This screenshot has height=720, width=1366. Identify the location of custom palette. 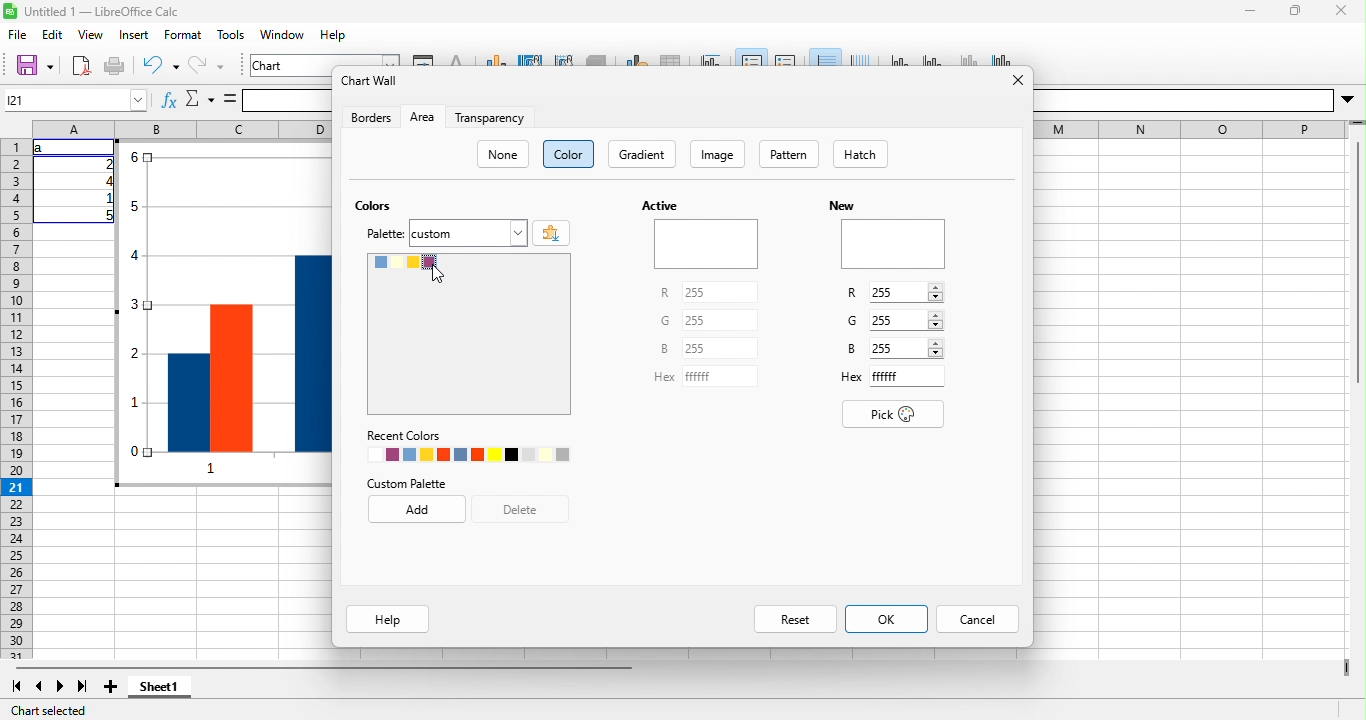
(406, 484).